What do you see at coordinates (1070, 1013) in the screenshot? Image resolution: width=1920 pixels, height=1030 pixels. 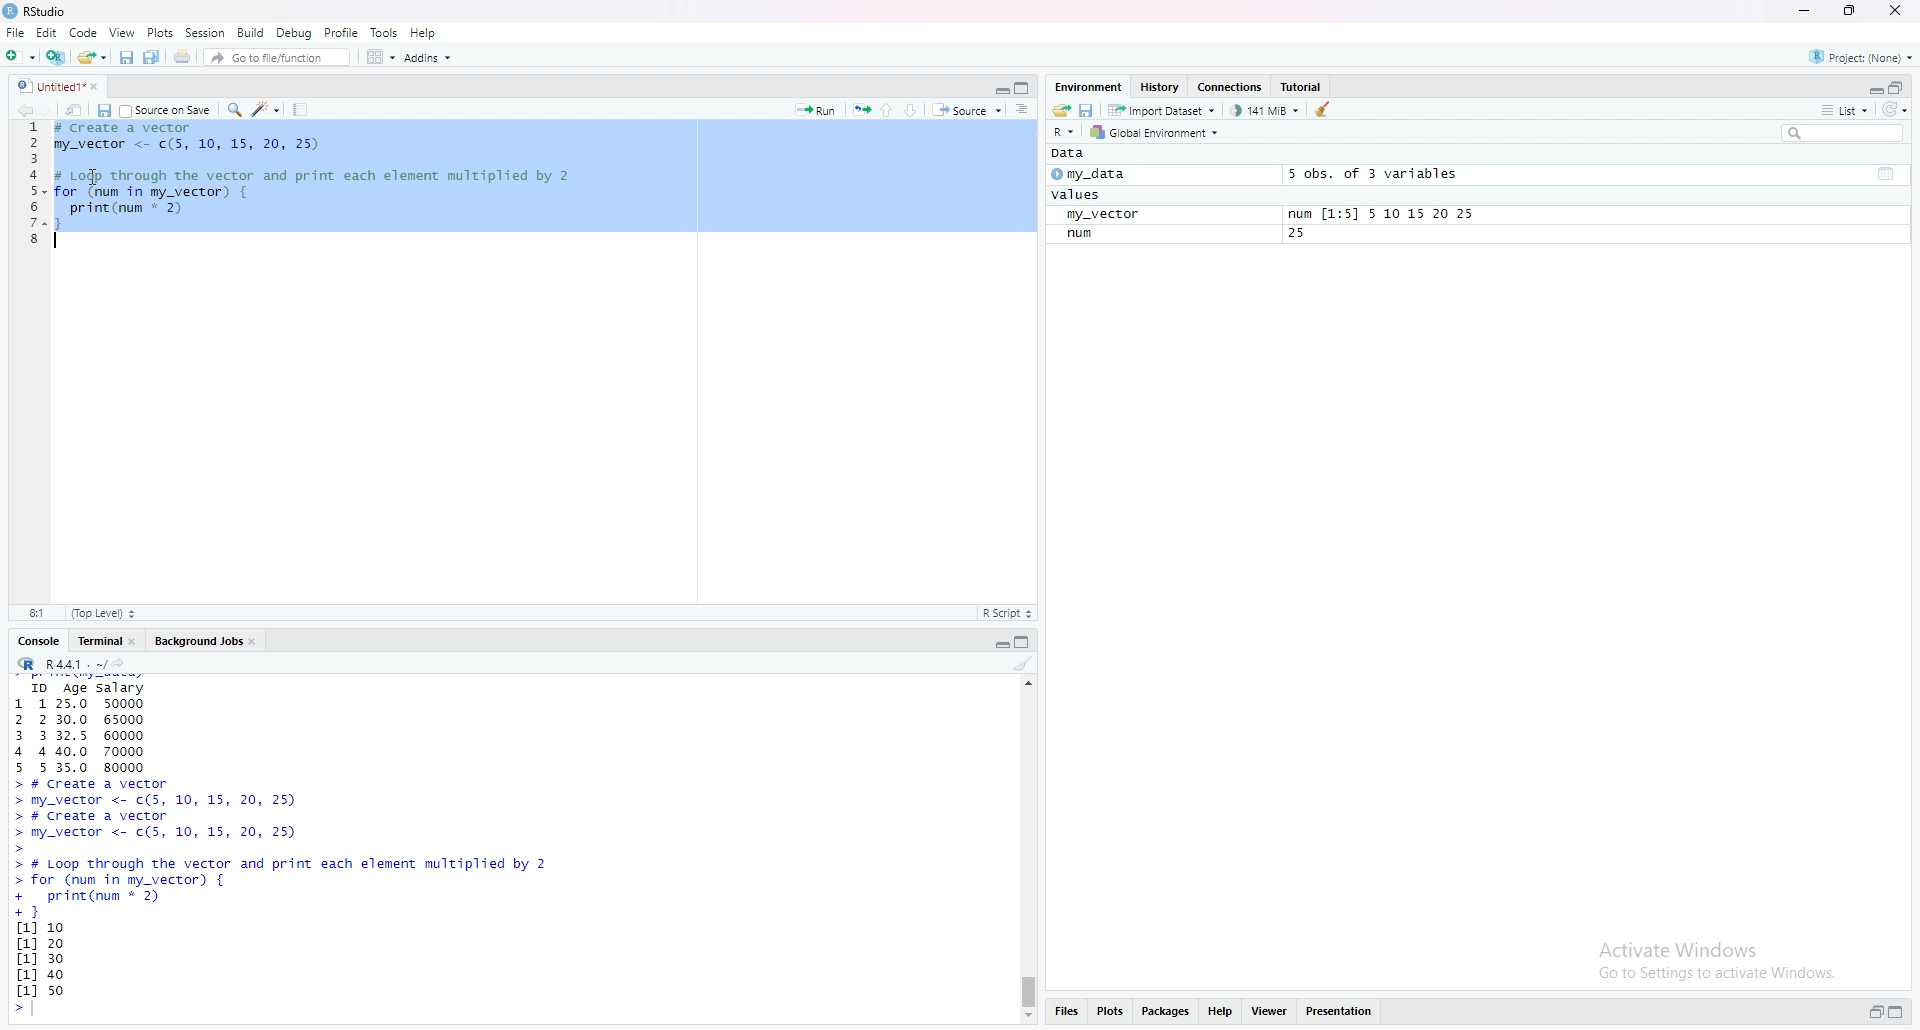 I see `files` at bounding box center [1070, 1013].